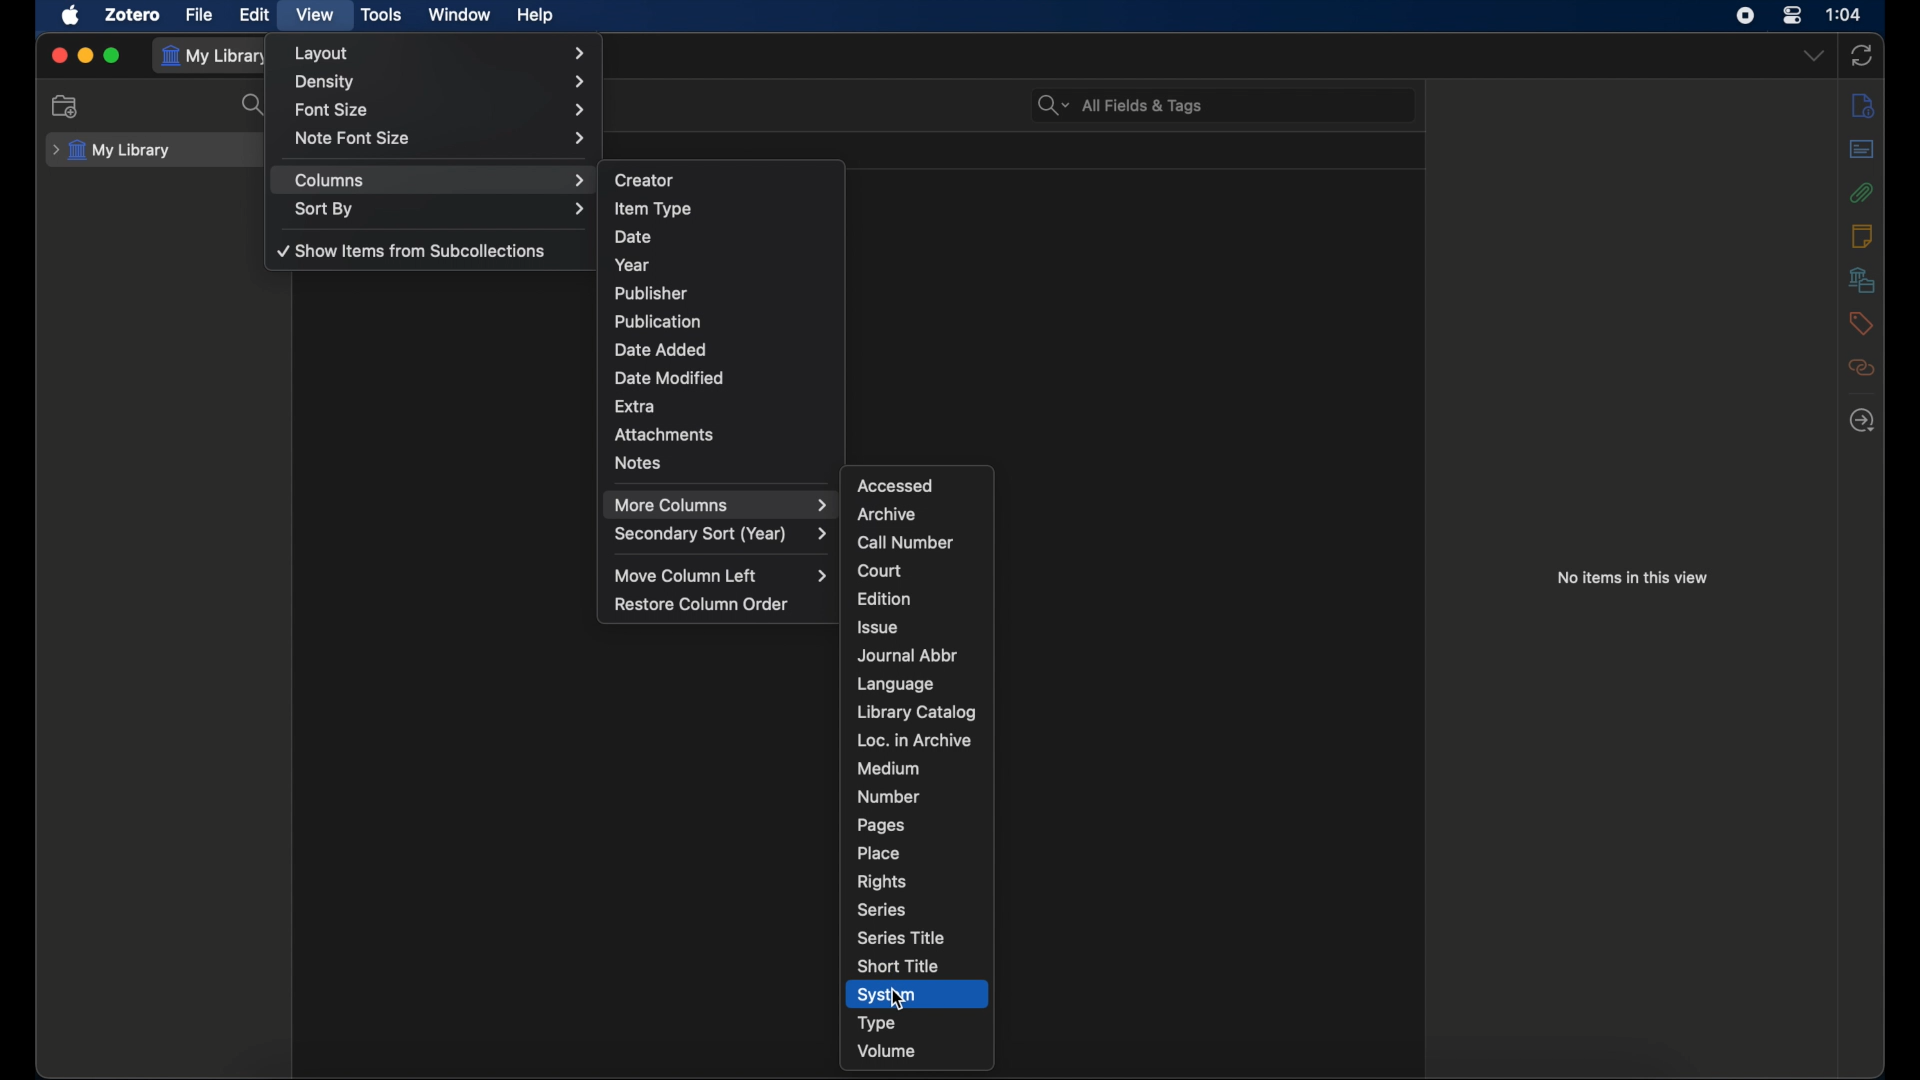 The width and height of the screenshot is (1920, 1080). Describe the element at coordinates (200, 15) in the screenshot. I see `file` at that location.